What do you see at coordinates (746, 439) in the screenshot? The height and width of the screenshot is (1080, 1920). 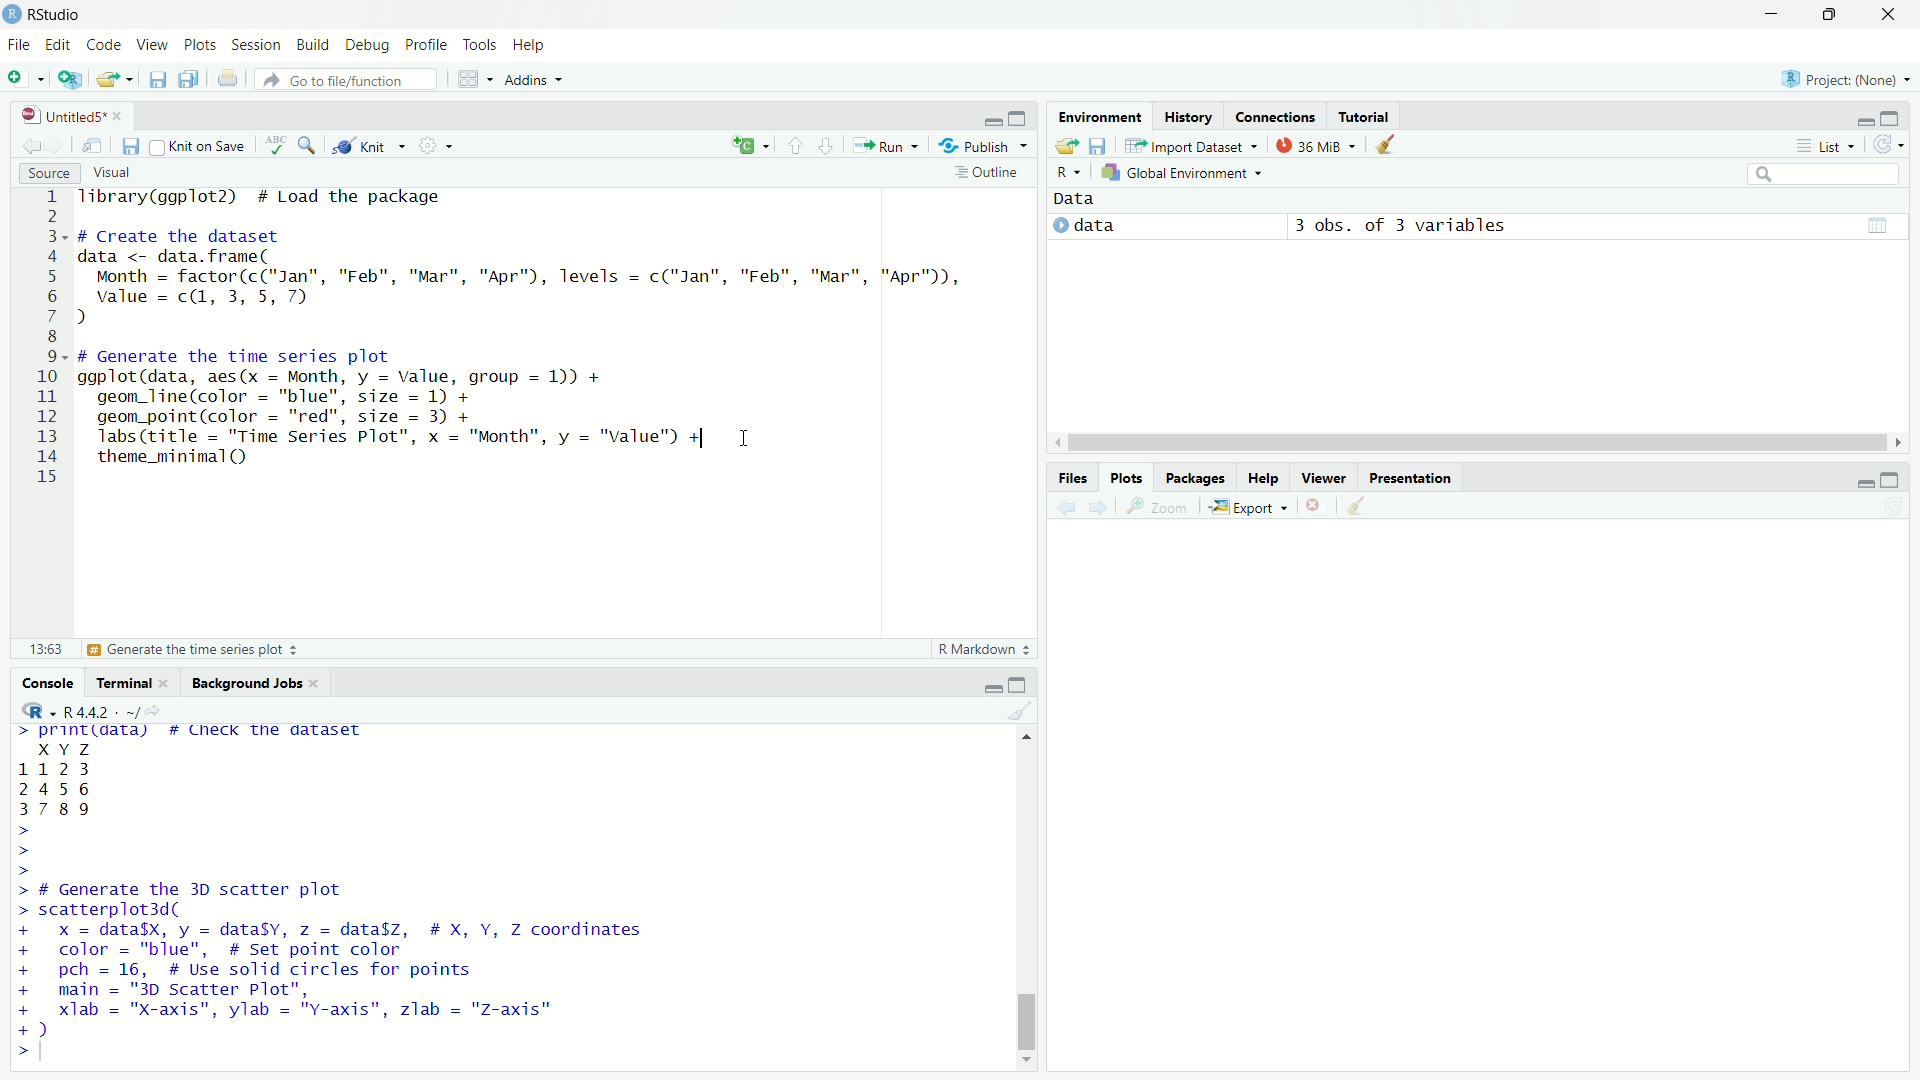 I see `cursor` at bounding box center [746, 439].